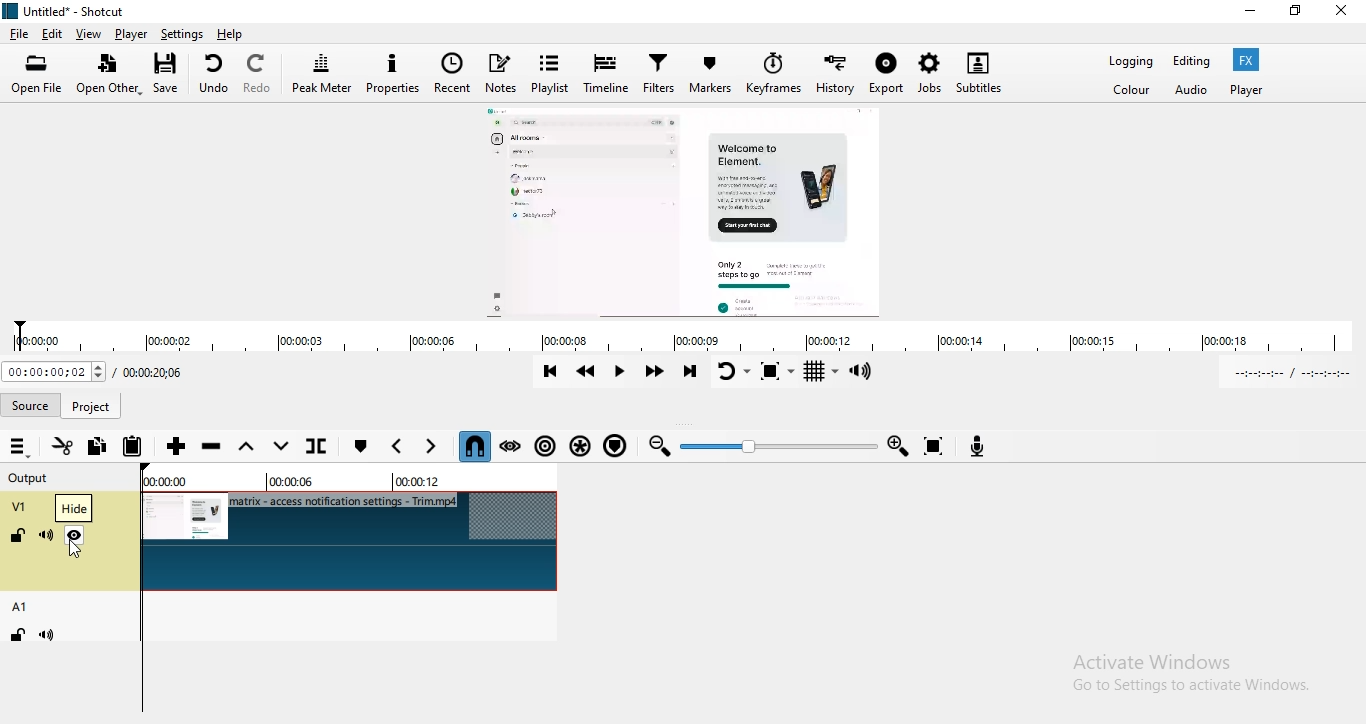 The height and width of the screenshot is (724, 1366). I want to click on Jobs, so click(929, 71).